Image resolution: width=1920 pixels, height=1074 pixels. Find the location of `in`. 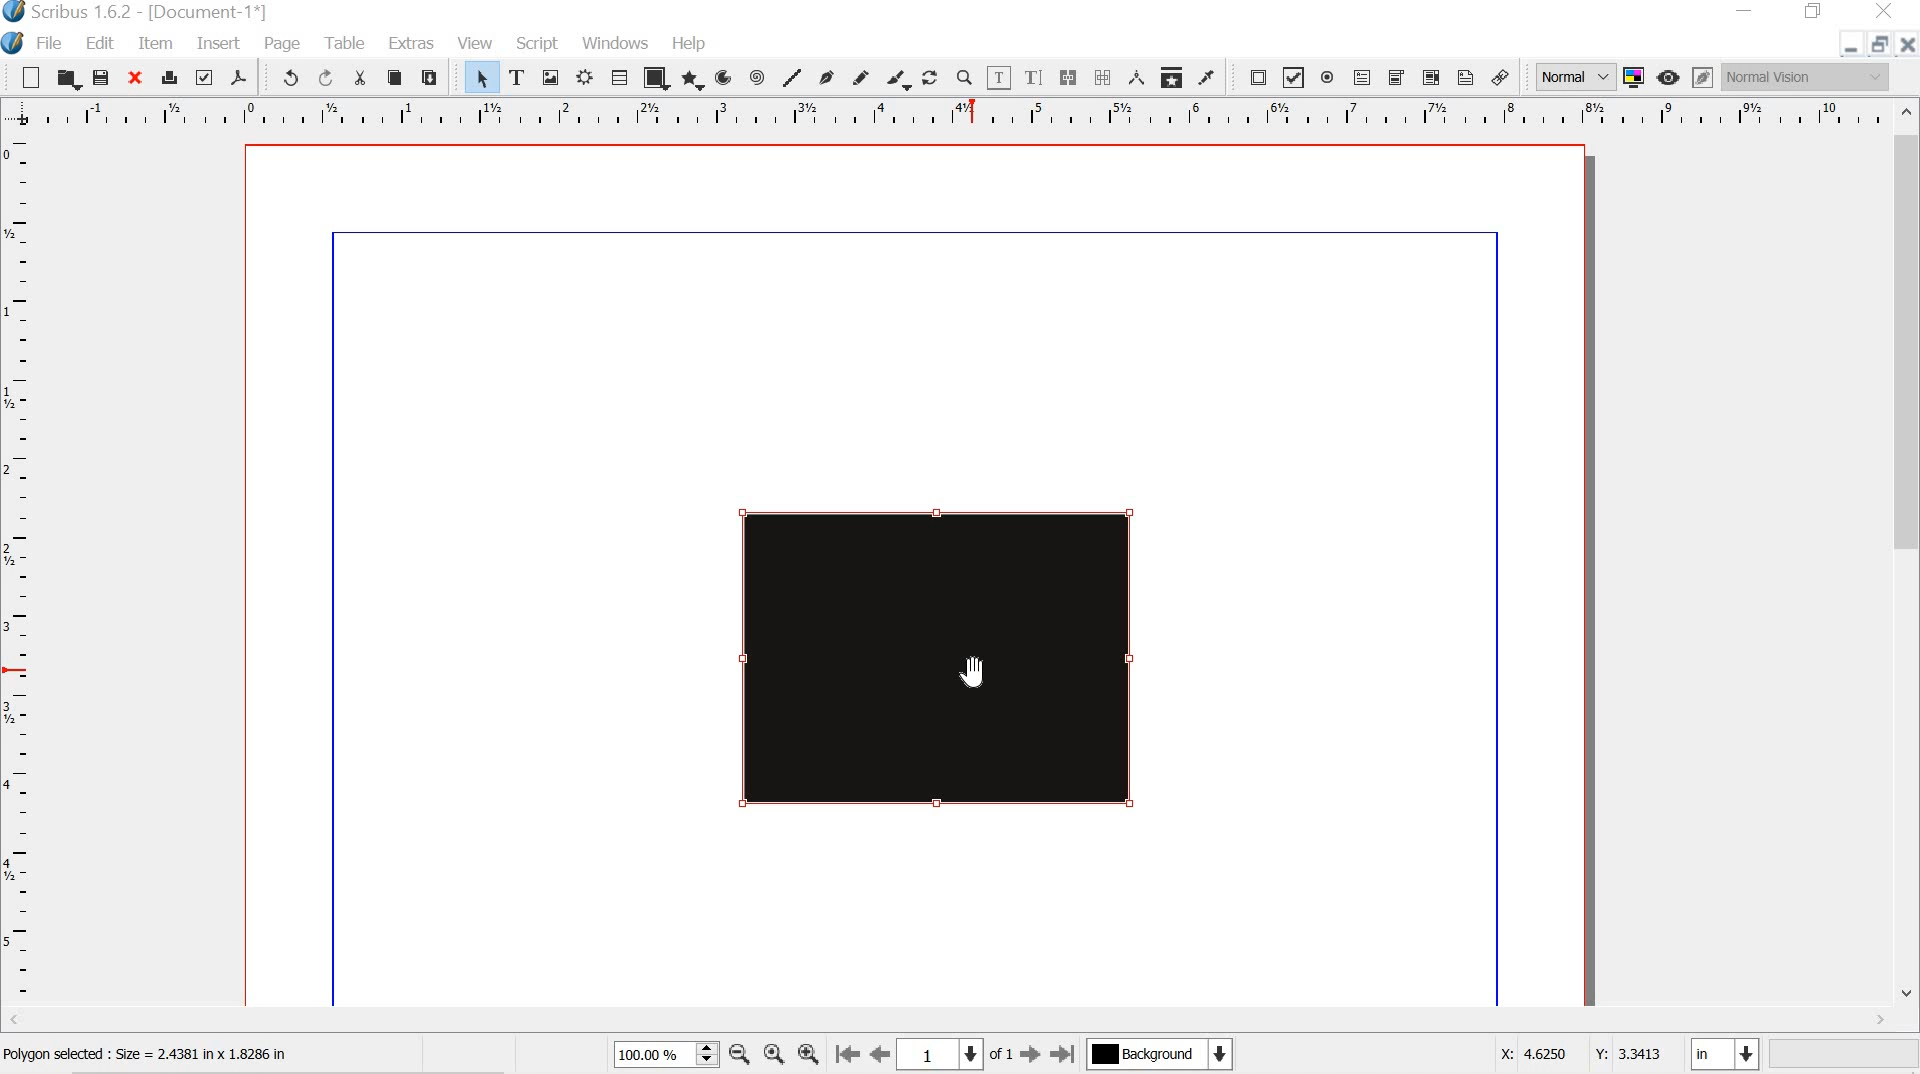

in is located at coordinates (1723, 1055).